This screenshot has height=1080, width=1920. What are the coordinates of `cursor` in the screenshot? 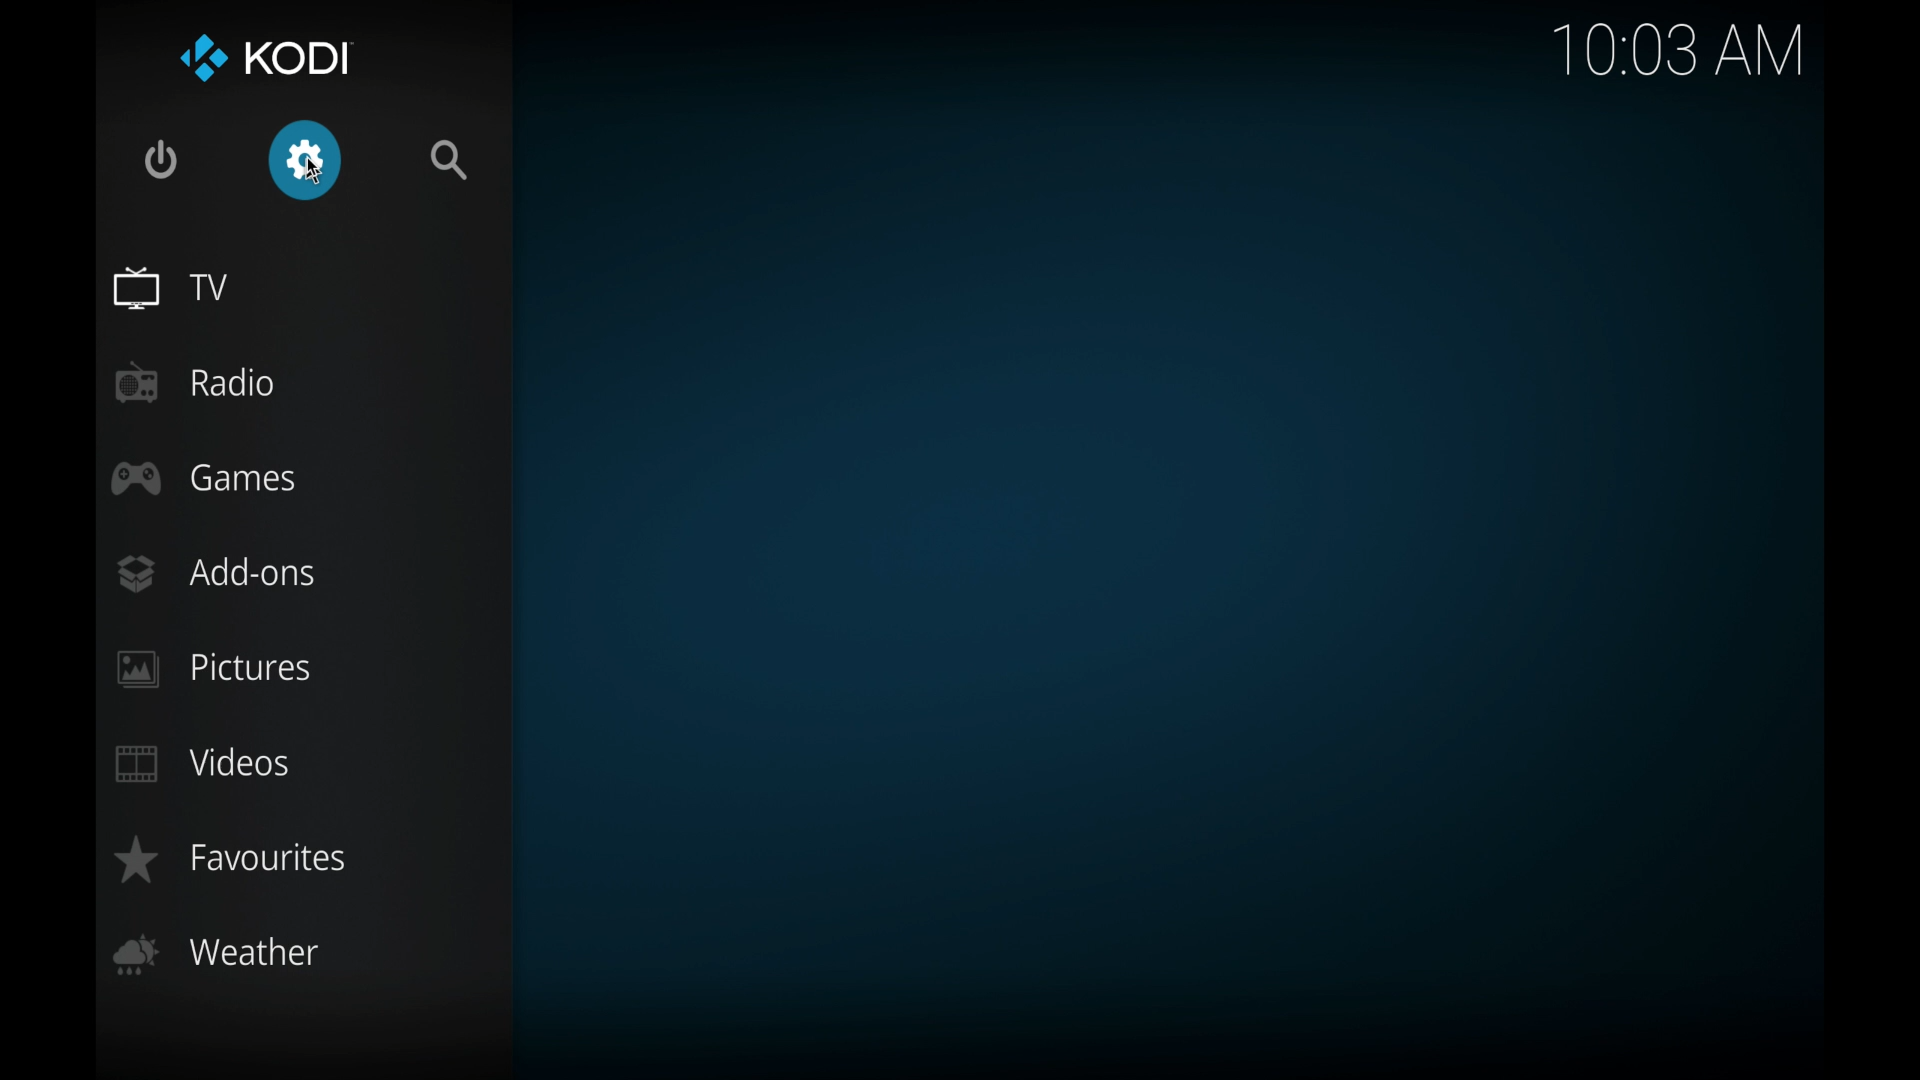 It's located at (305, 165).